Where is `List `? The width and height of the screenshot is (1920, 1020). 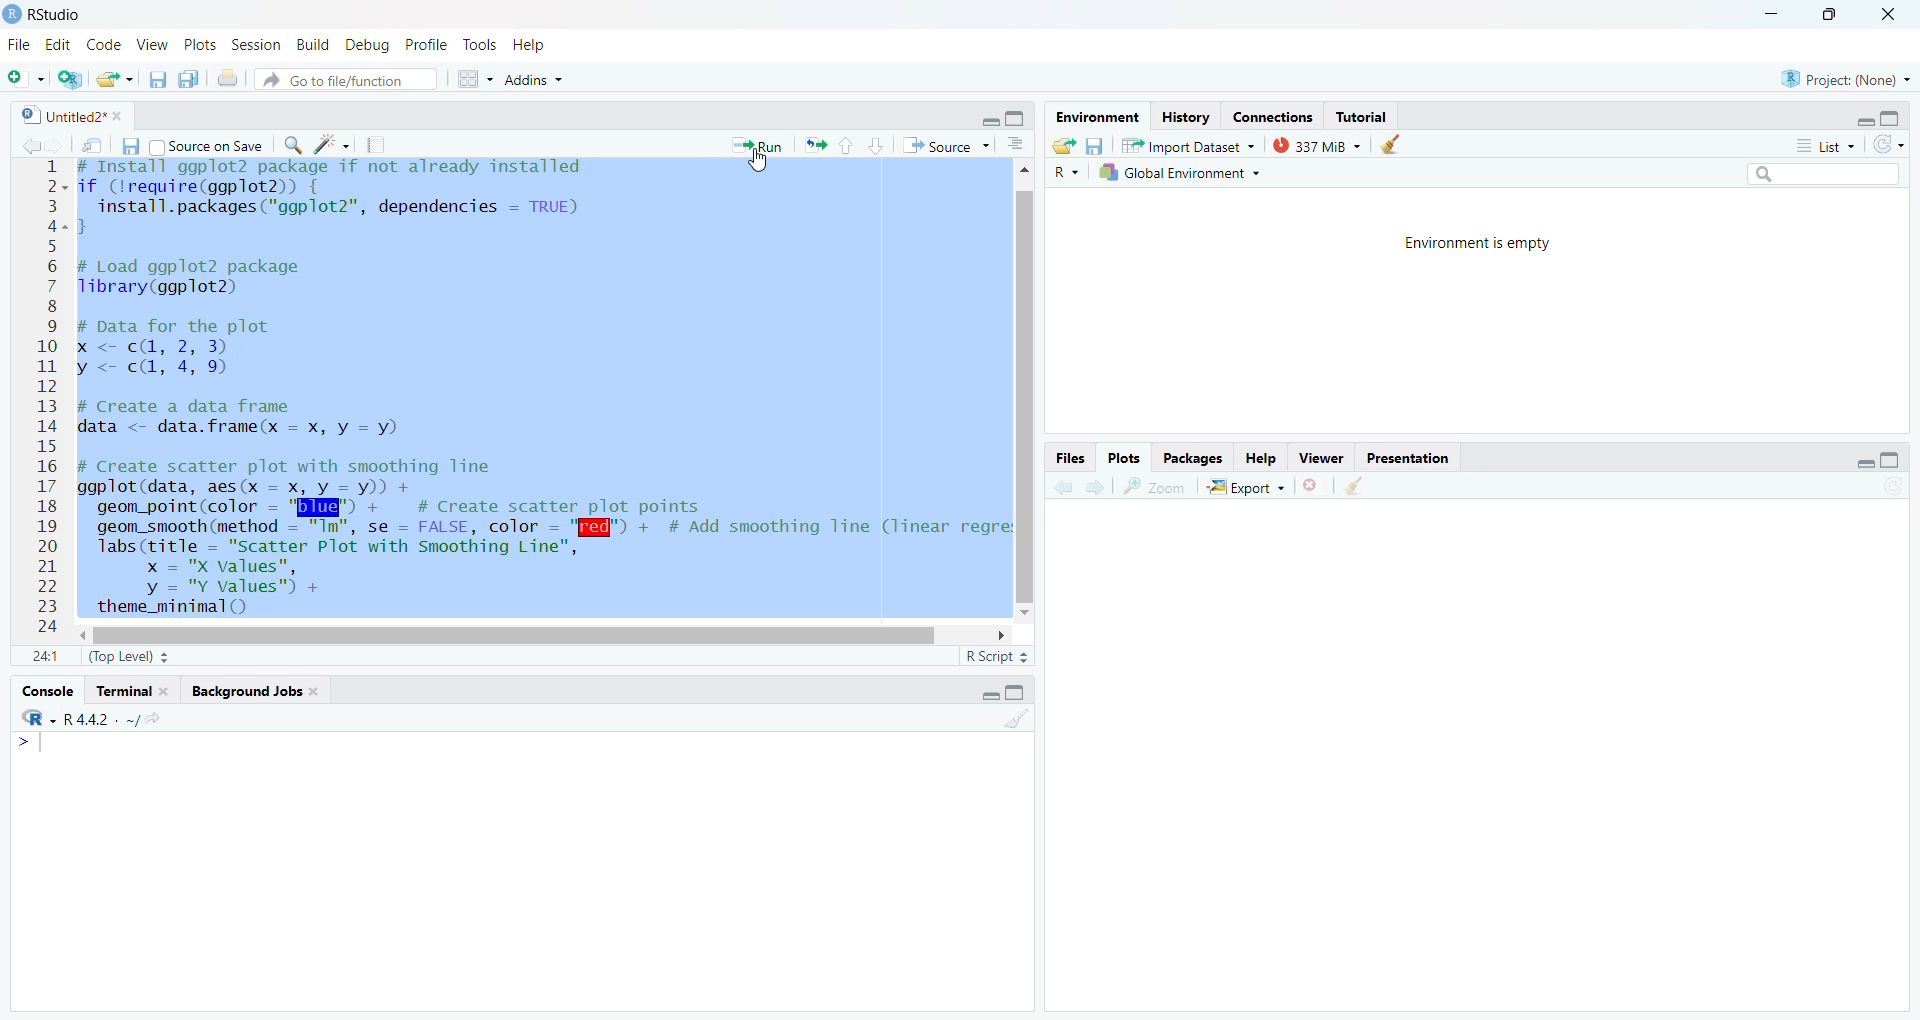 List  is located at coordinates (1827, 147).